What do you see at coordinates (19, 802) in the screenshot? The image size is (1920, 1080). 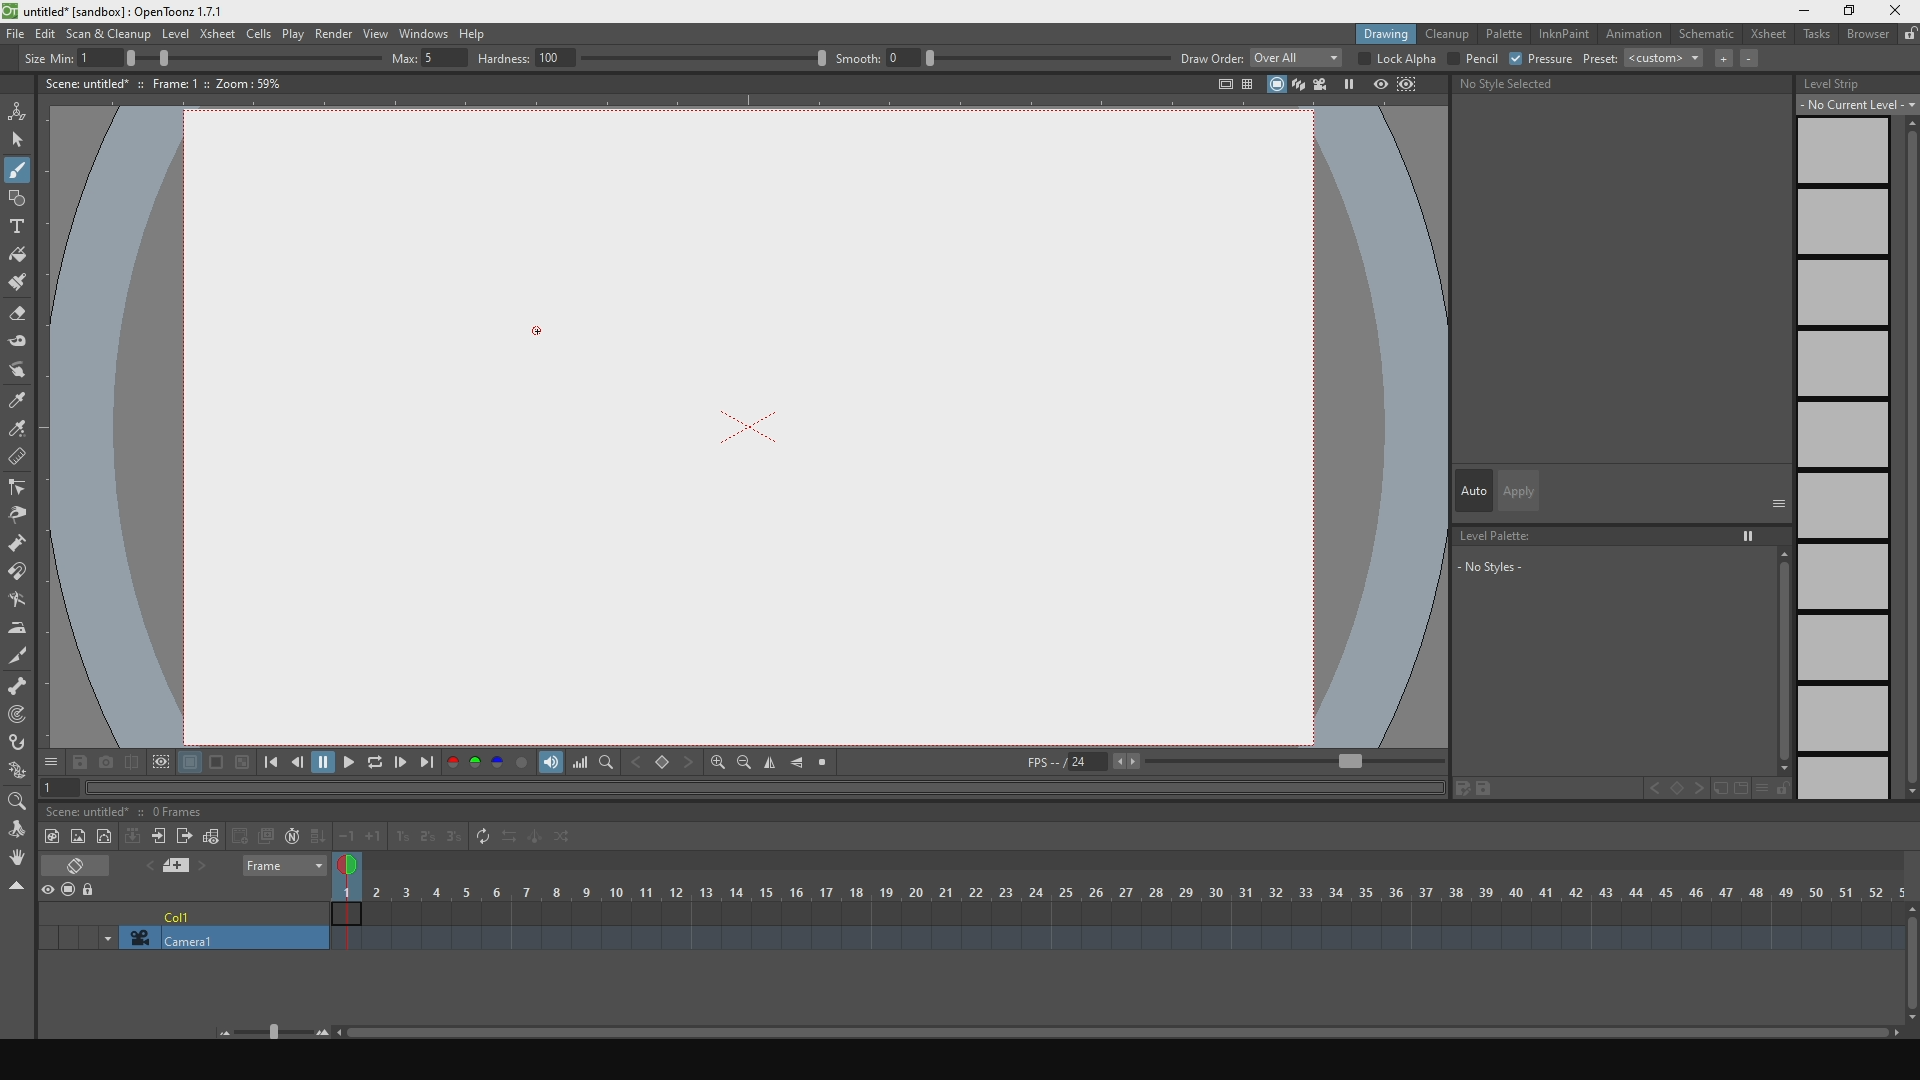 I see `zoom` at bounding box center [19, 802].